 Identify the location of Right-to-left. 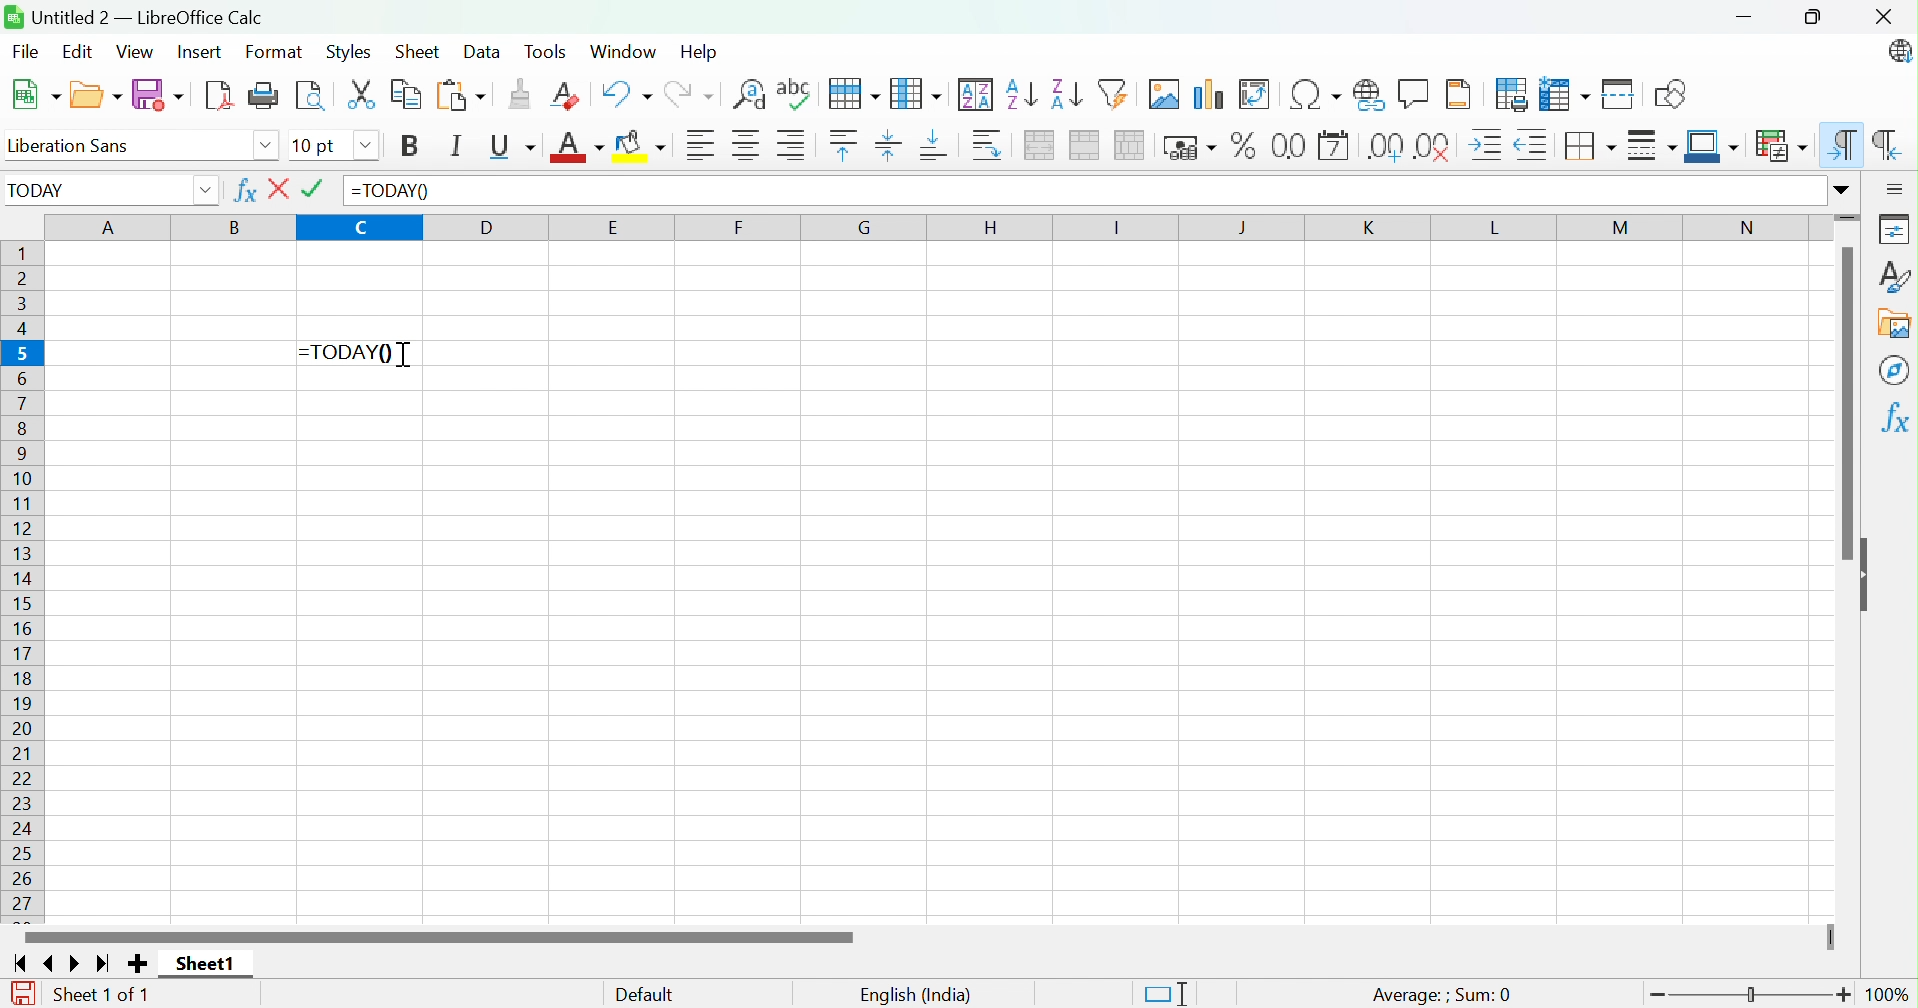
(1887, 146).